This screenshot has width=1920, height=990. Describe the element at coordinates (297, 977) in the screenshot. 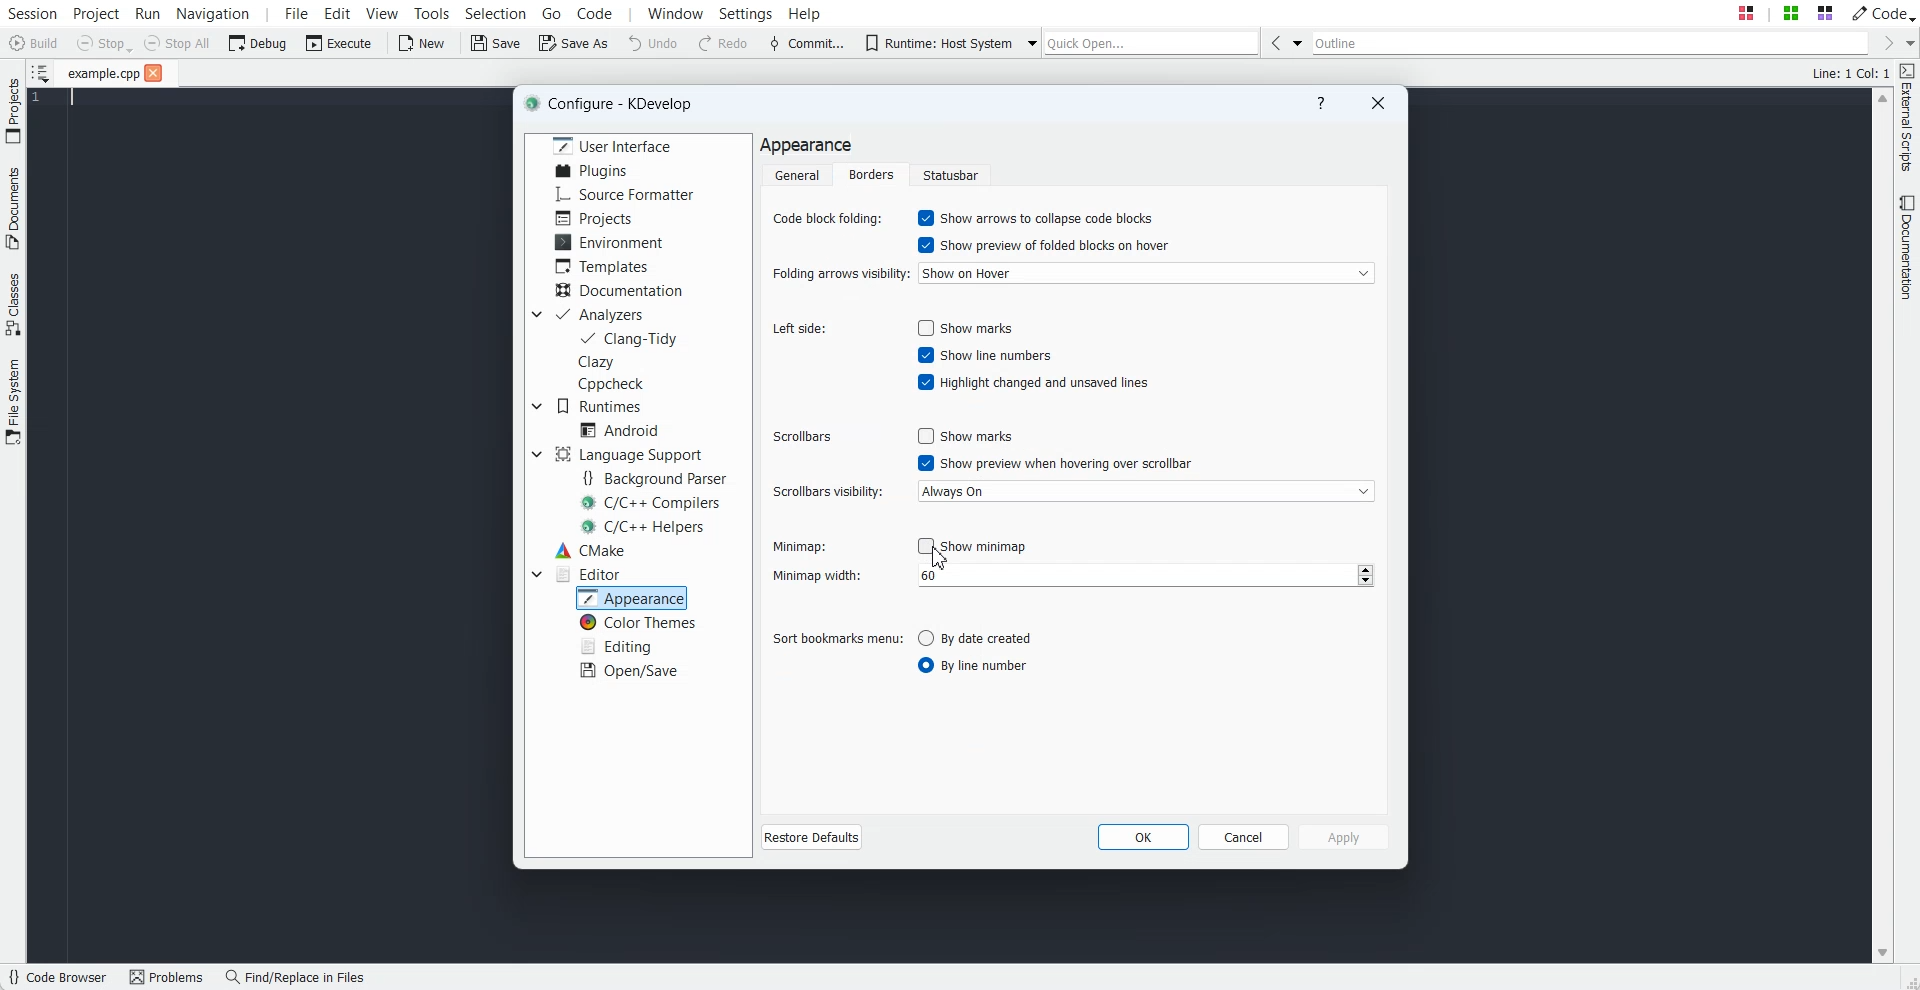

I see `Find/Replace in Files` at that location.